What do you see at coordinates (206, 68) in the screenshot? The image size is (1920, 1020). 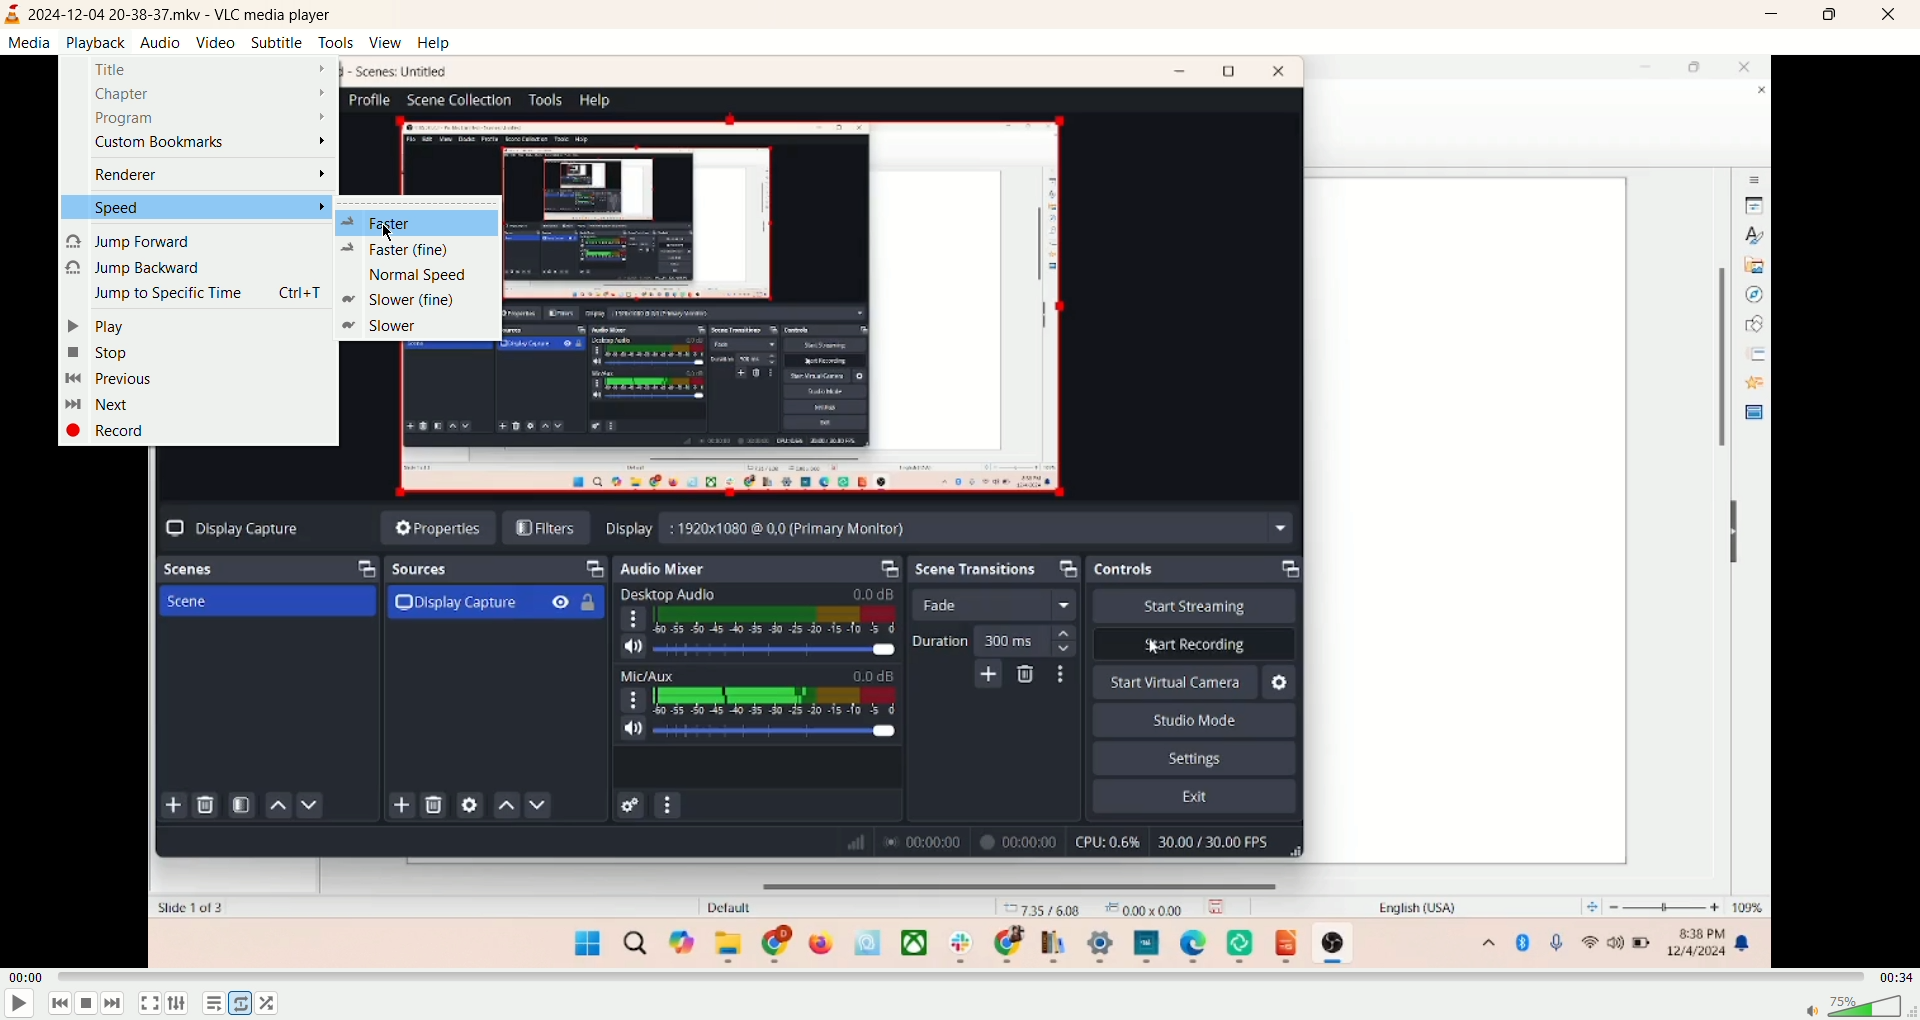 I see `title` at bounding box center [206, 68].